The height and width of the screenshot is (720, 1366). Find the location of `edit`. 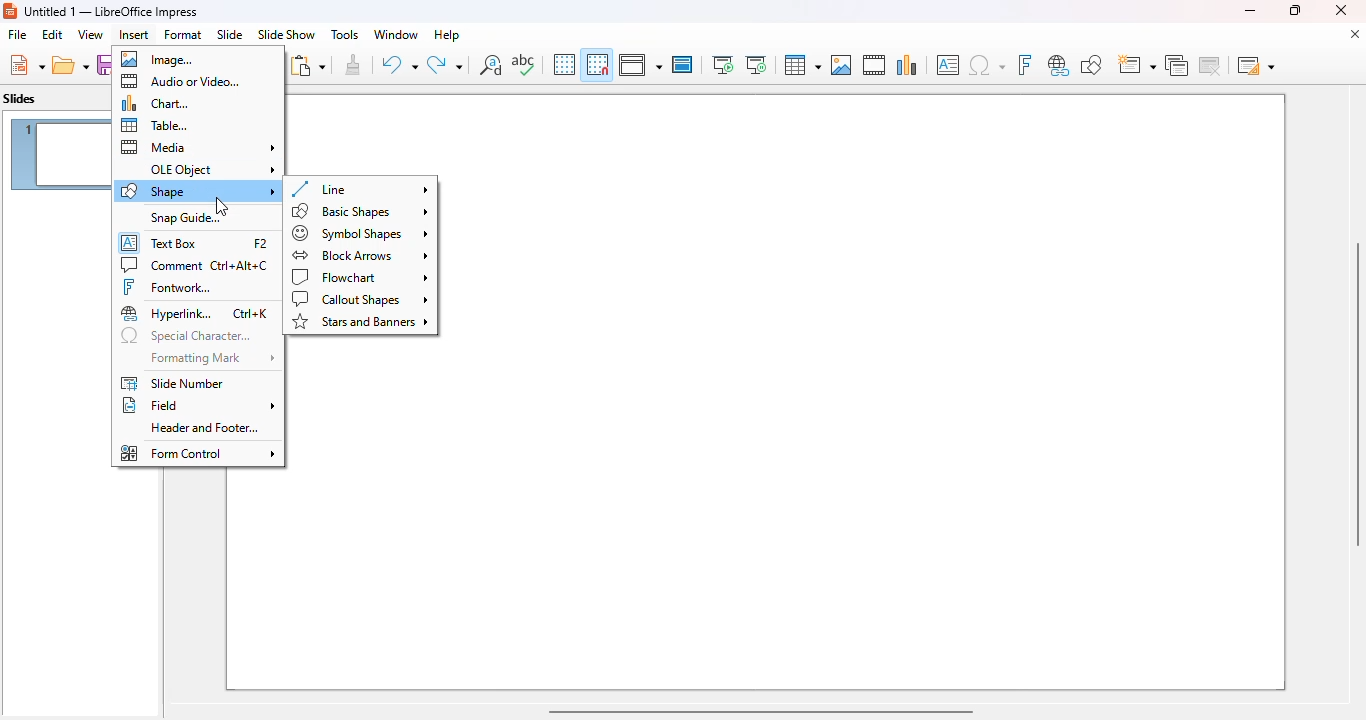

edit is located at coordinates (52, 34).